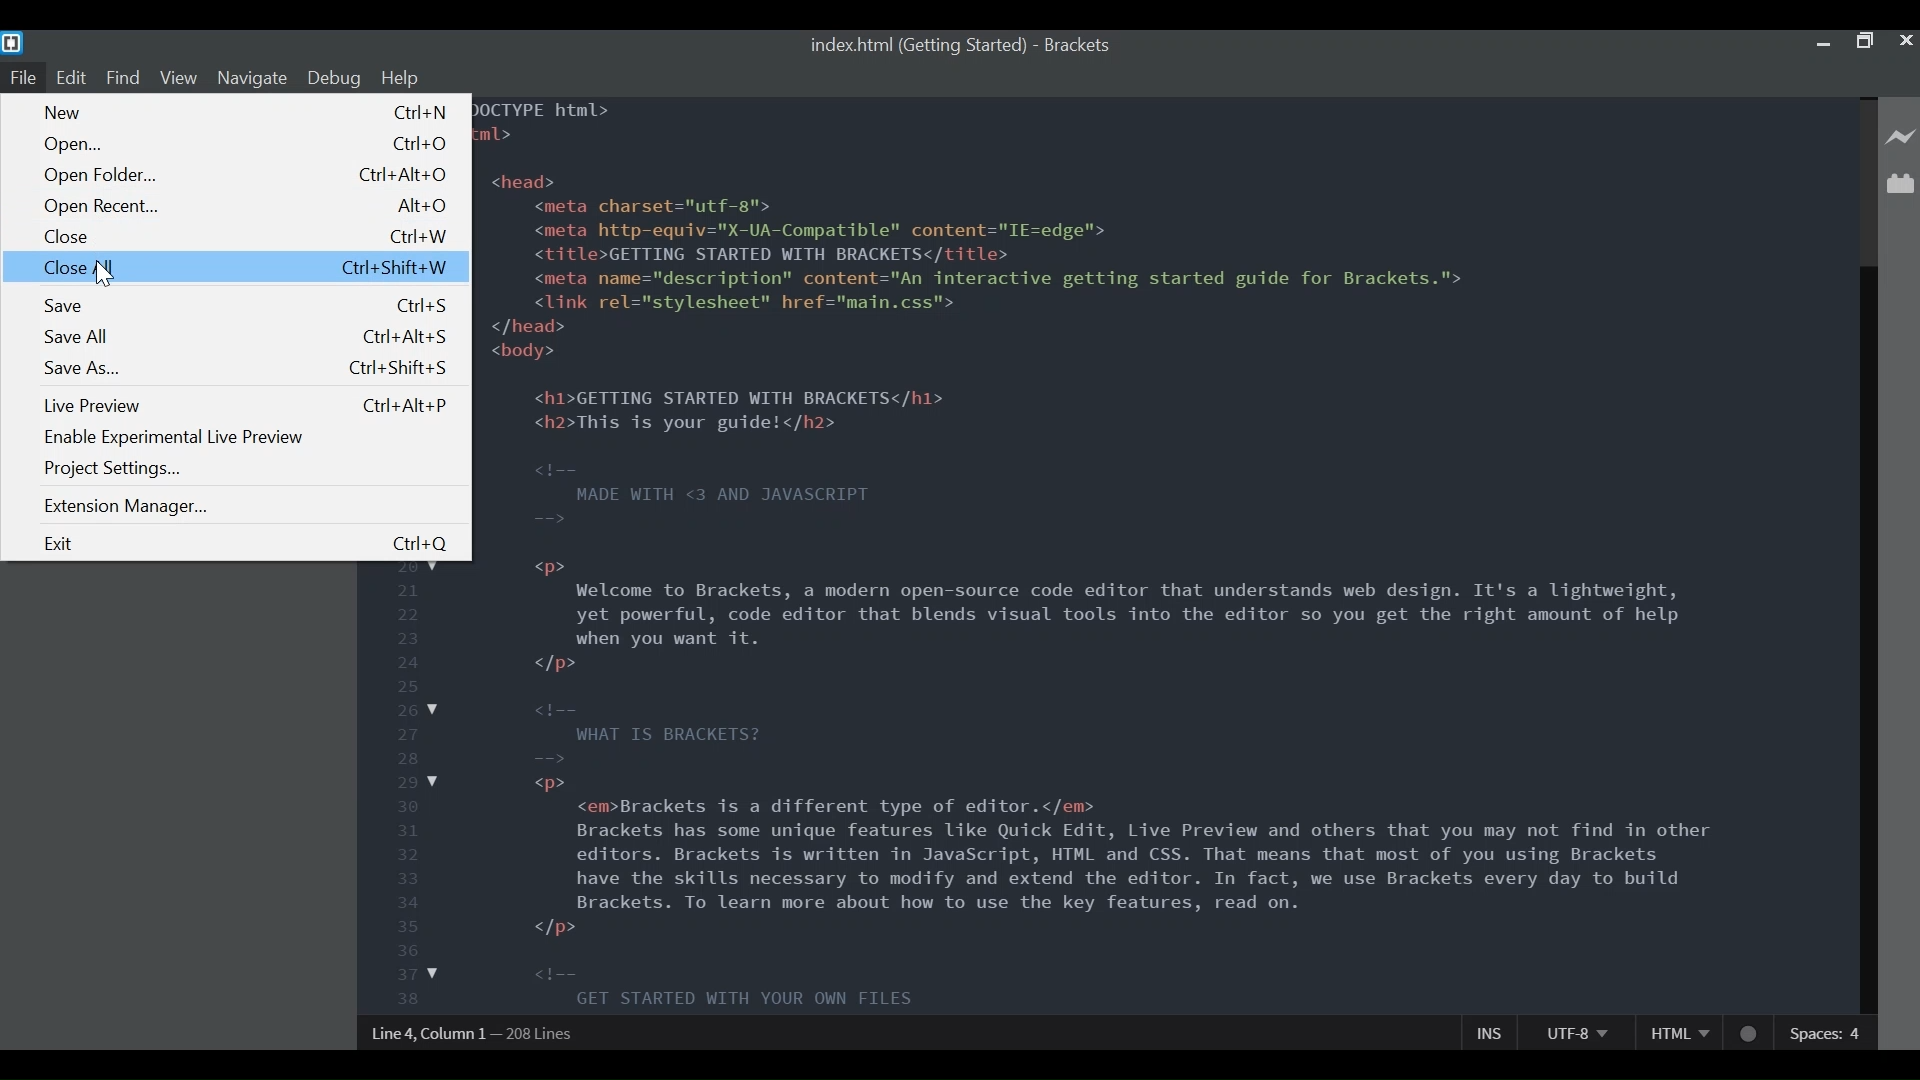 Image resolution: width=1920 pixels, height=1080 pixels. Describe the element at coordinates (74, 77) in the screenshot. I see `Edit` at that location.